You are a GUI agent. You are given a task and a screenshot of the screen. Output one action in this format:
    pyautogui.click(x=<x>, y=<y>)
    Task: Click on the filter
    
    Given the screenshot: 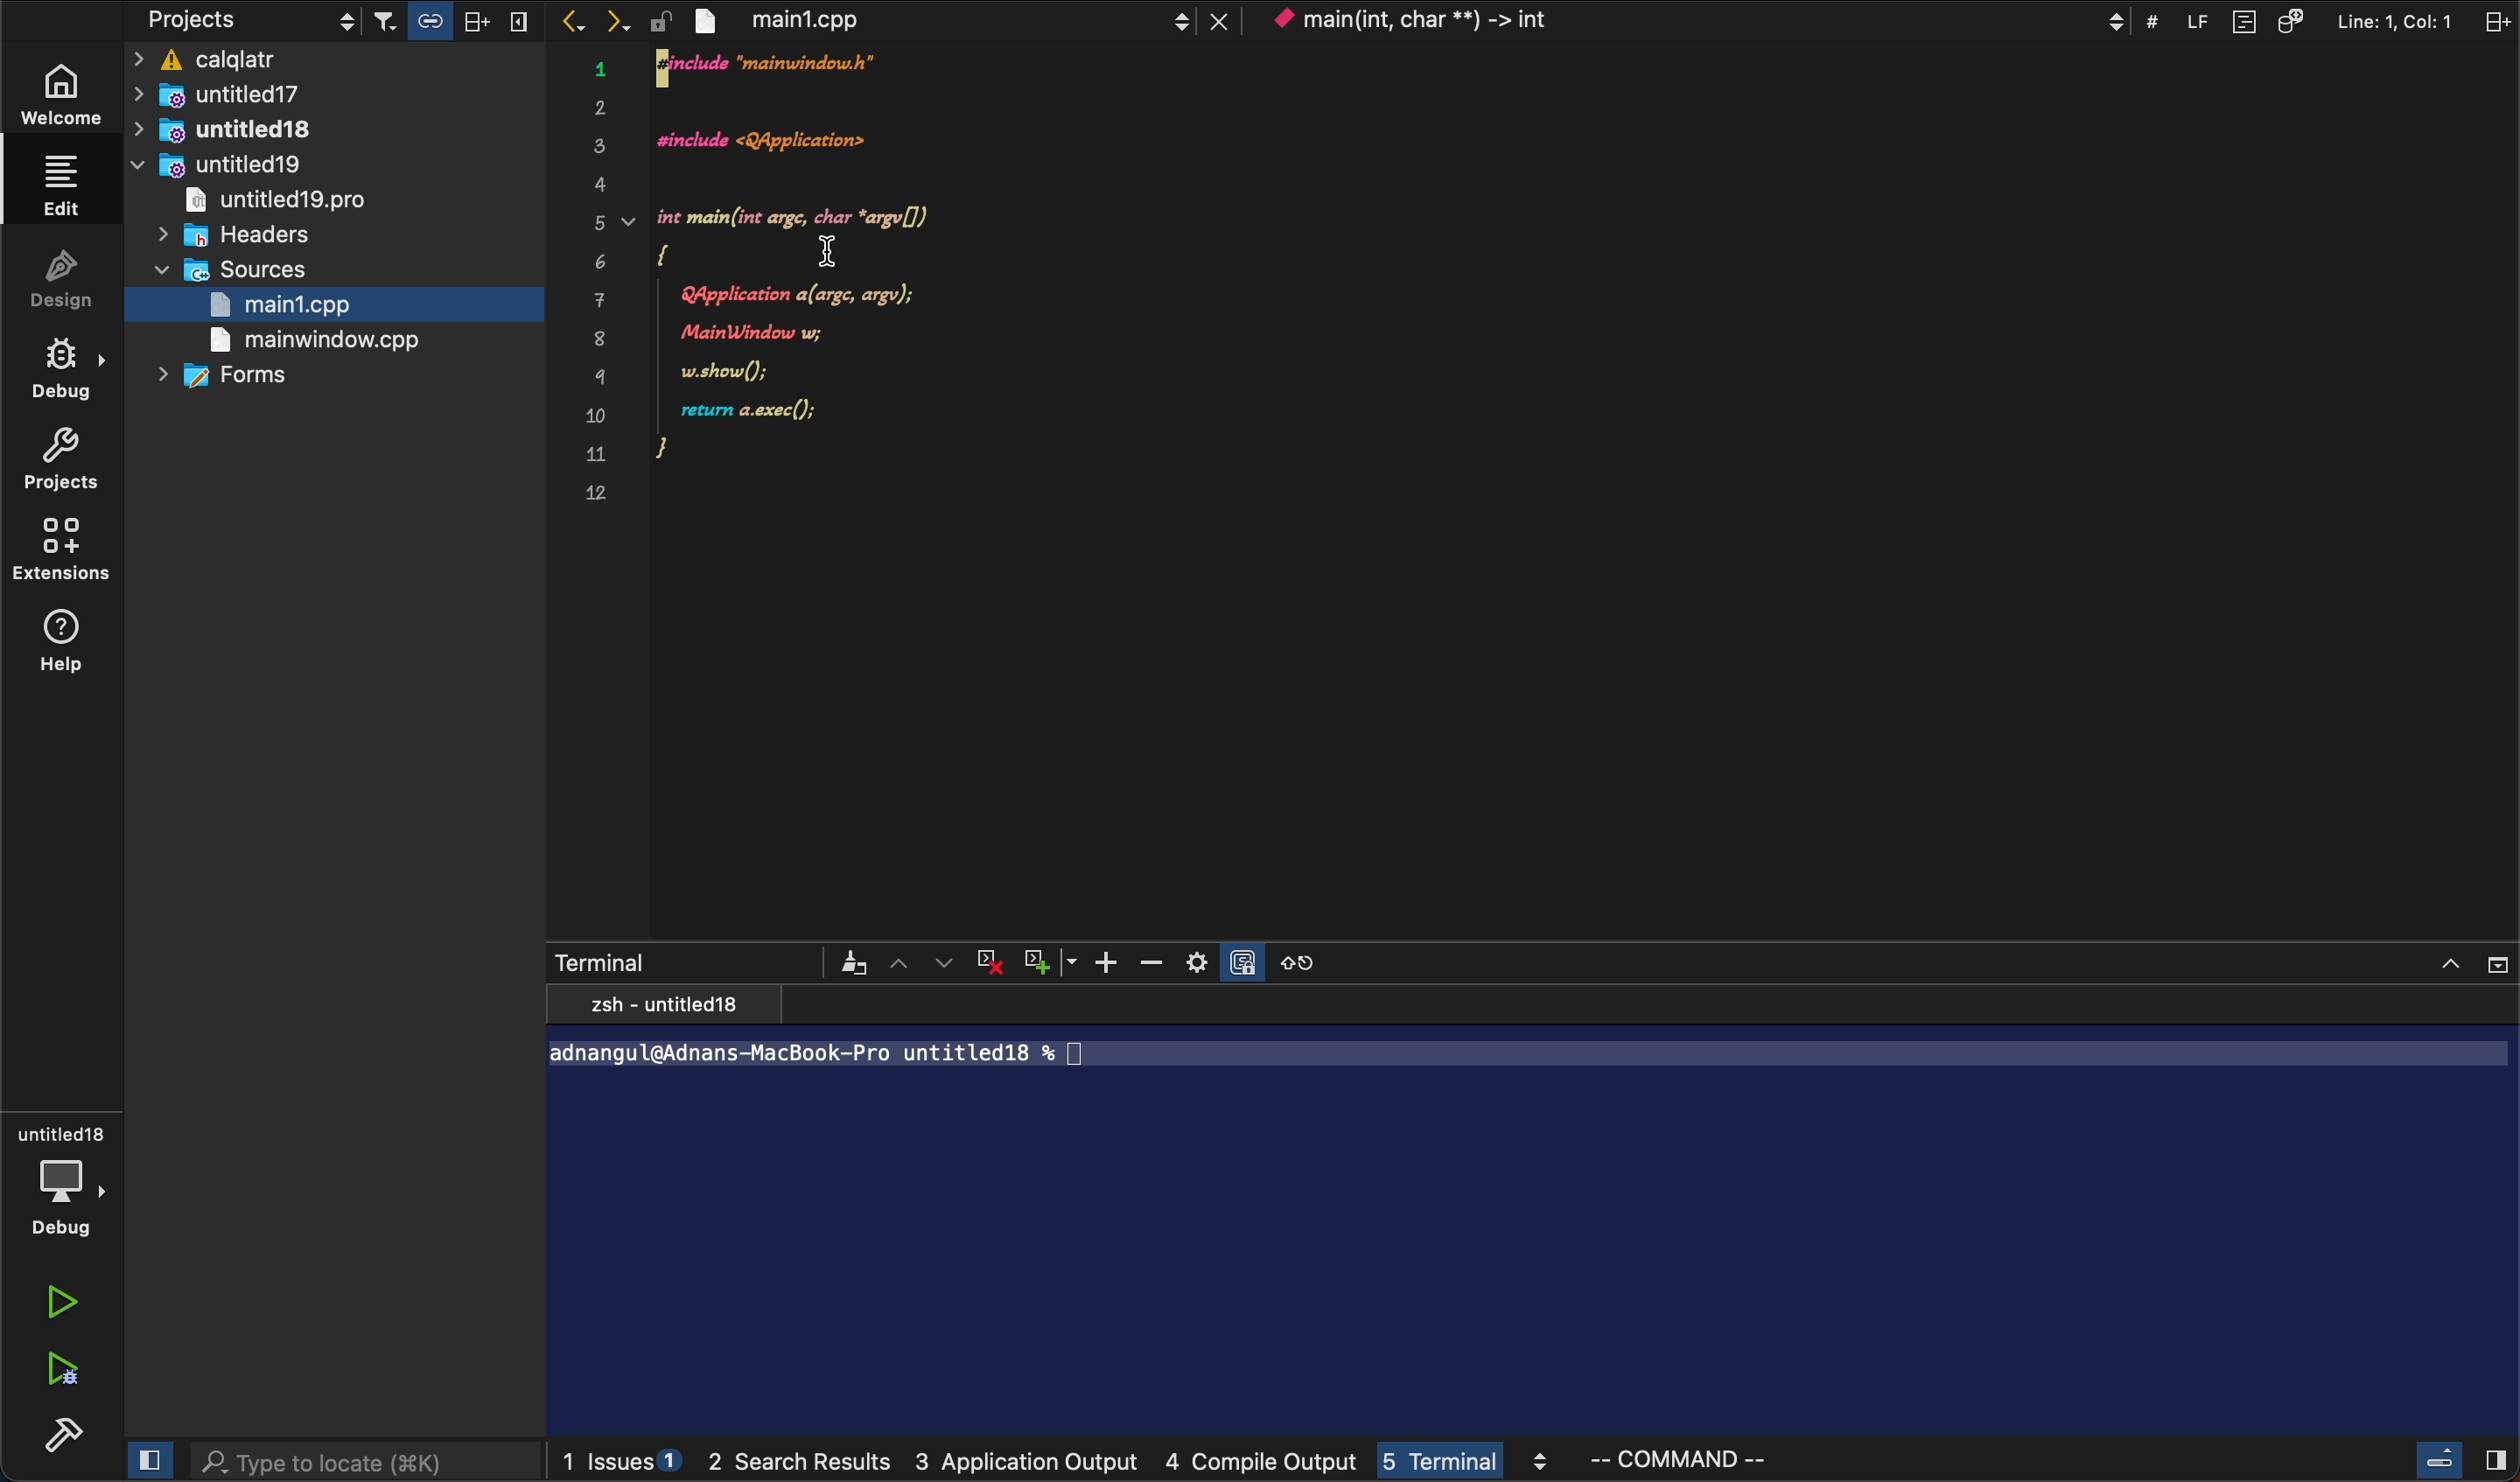 What is the action you would take?
    pyautogui.click(x=457, y=21)
    